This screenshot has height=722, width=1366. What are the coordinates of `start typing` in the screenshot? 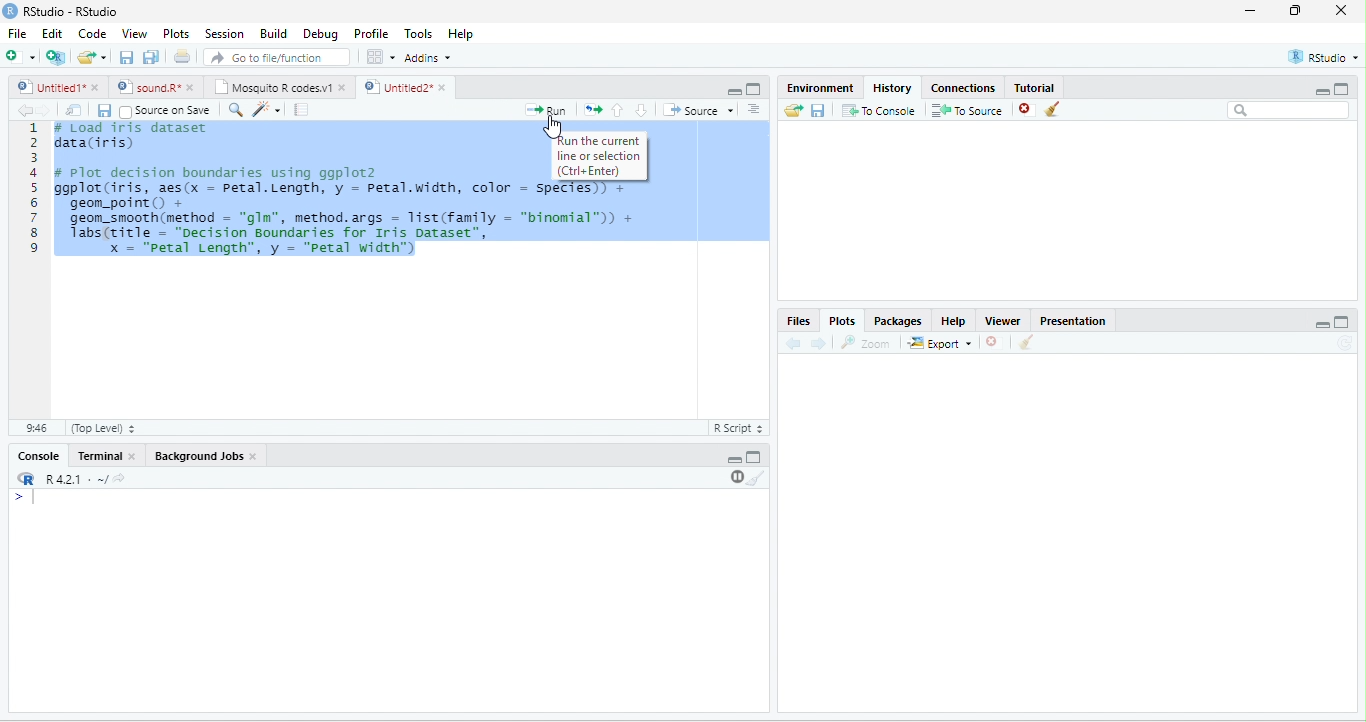 It's located at (28, 498).